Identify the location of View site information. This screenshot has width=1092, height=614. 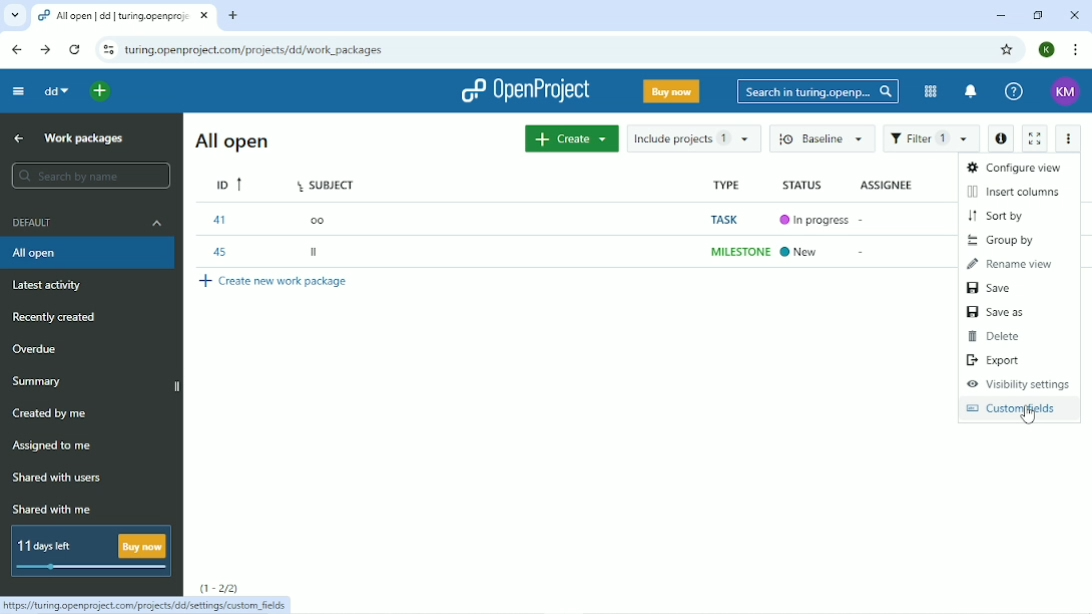
(107, 50).